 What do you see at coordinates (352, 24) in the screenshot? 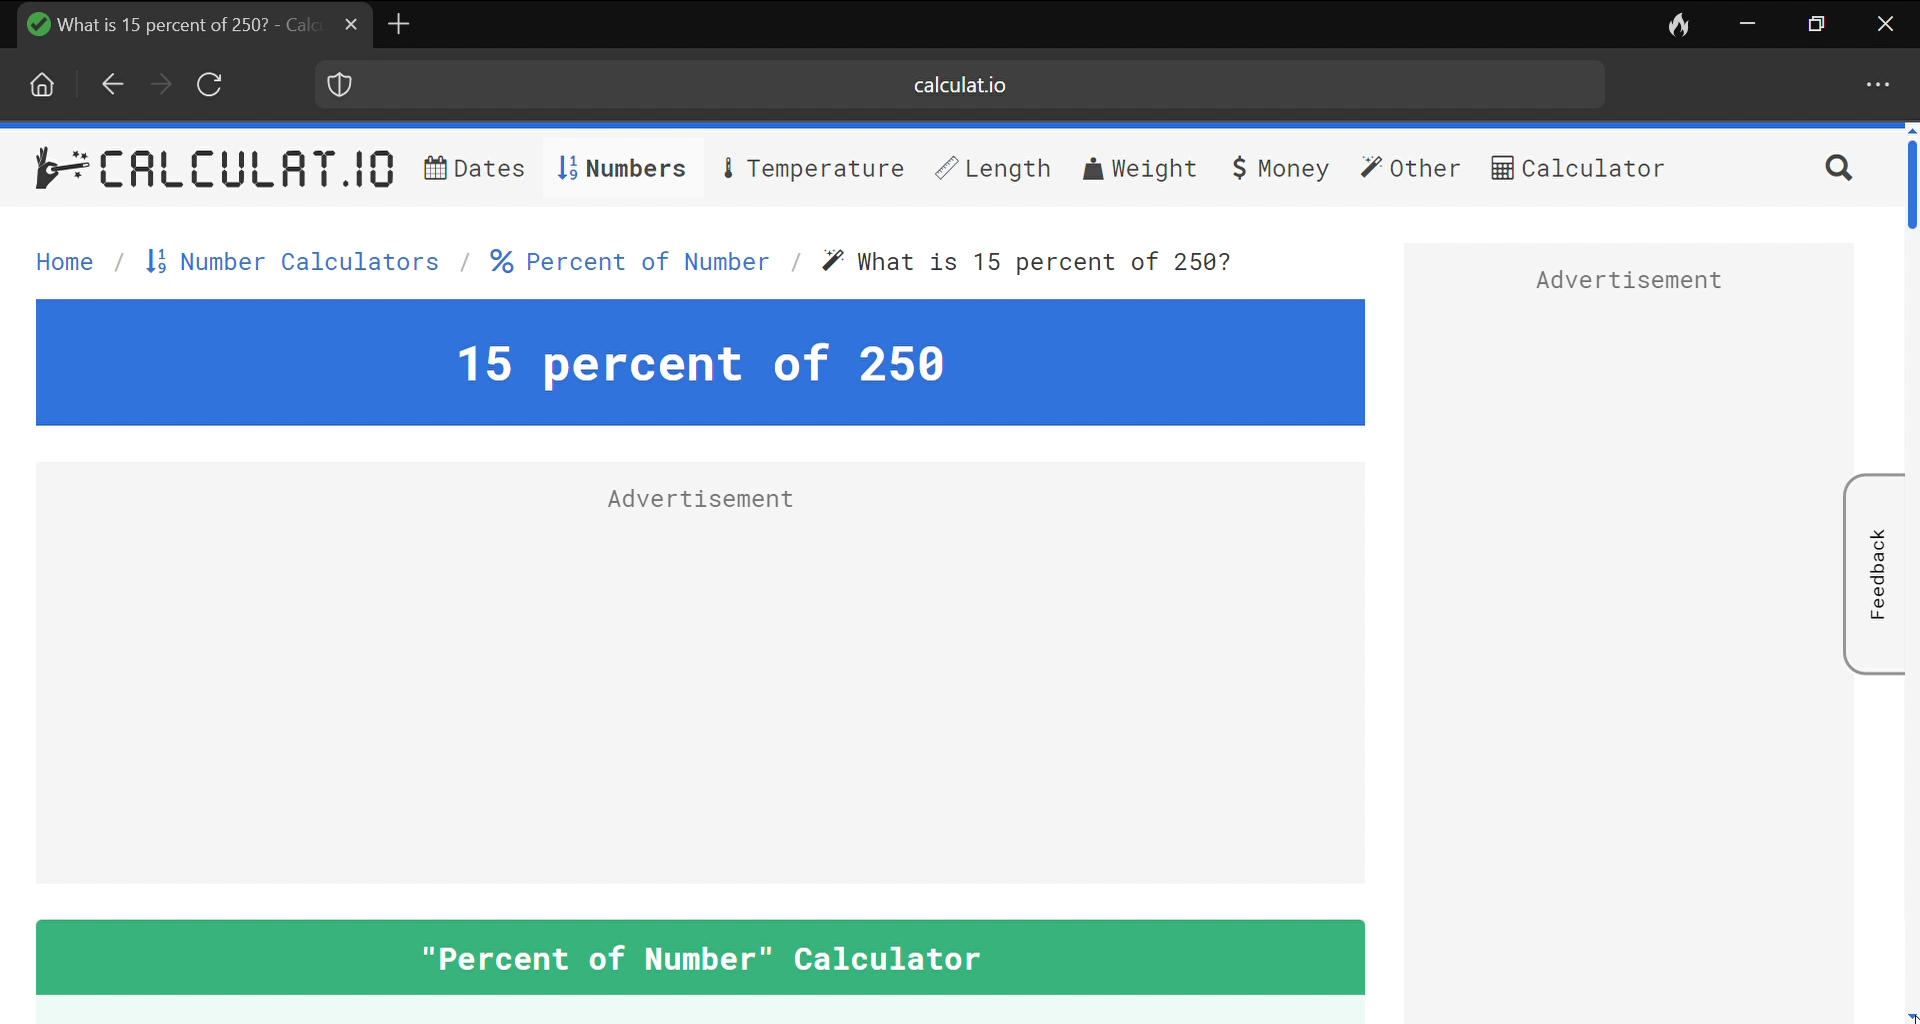
I see `Close current tab` at bounding box center [352, 24].